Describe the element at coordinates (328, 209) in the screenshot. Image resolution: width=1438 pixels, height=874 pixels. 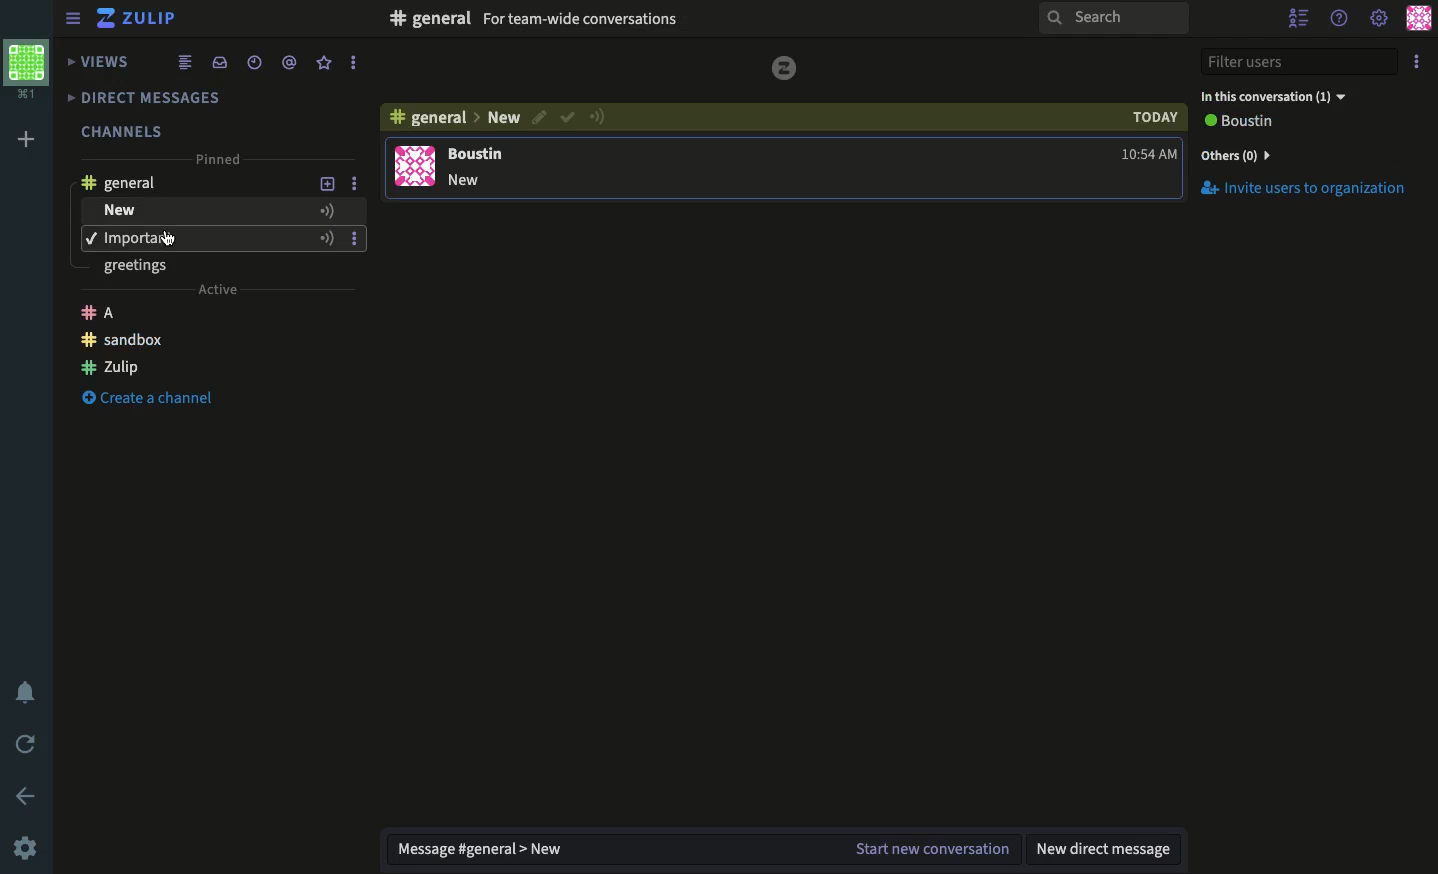
I see `Add` at that location.